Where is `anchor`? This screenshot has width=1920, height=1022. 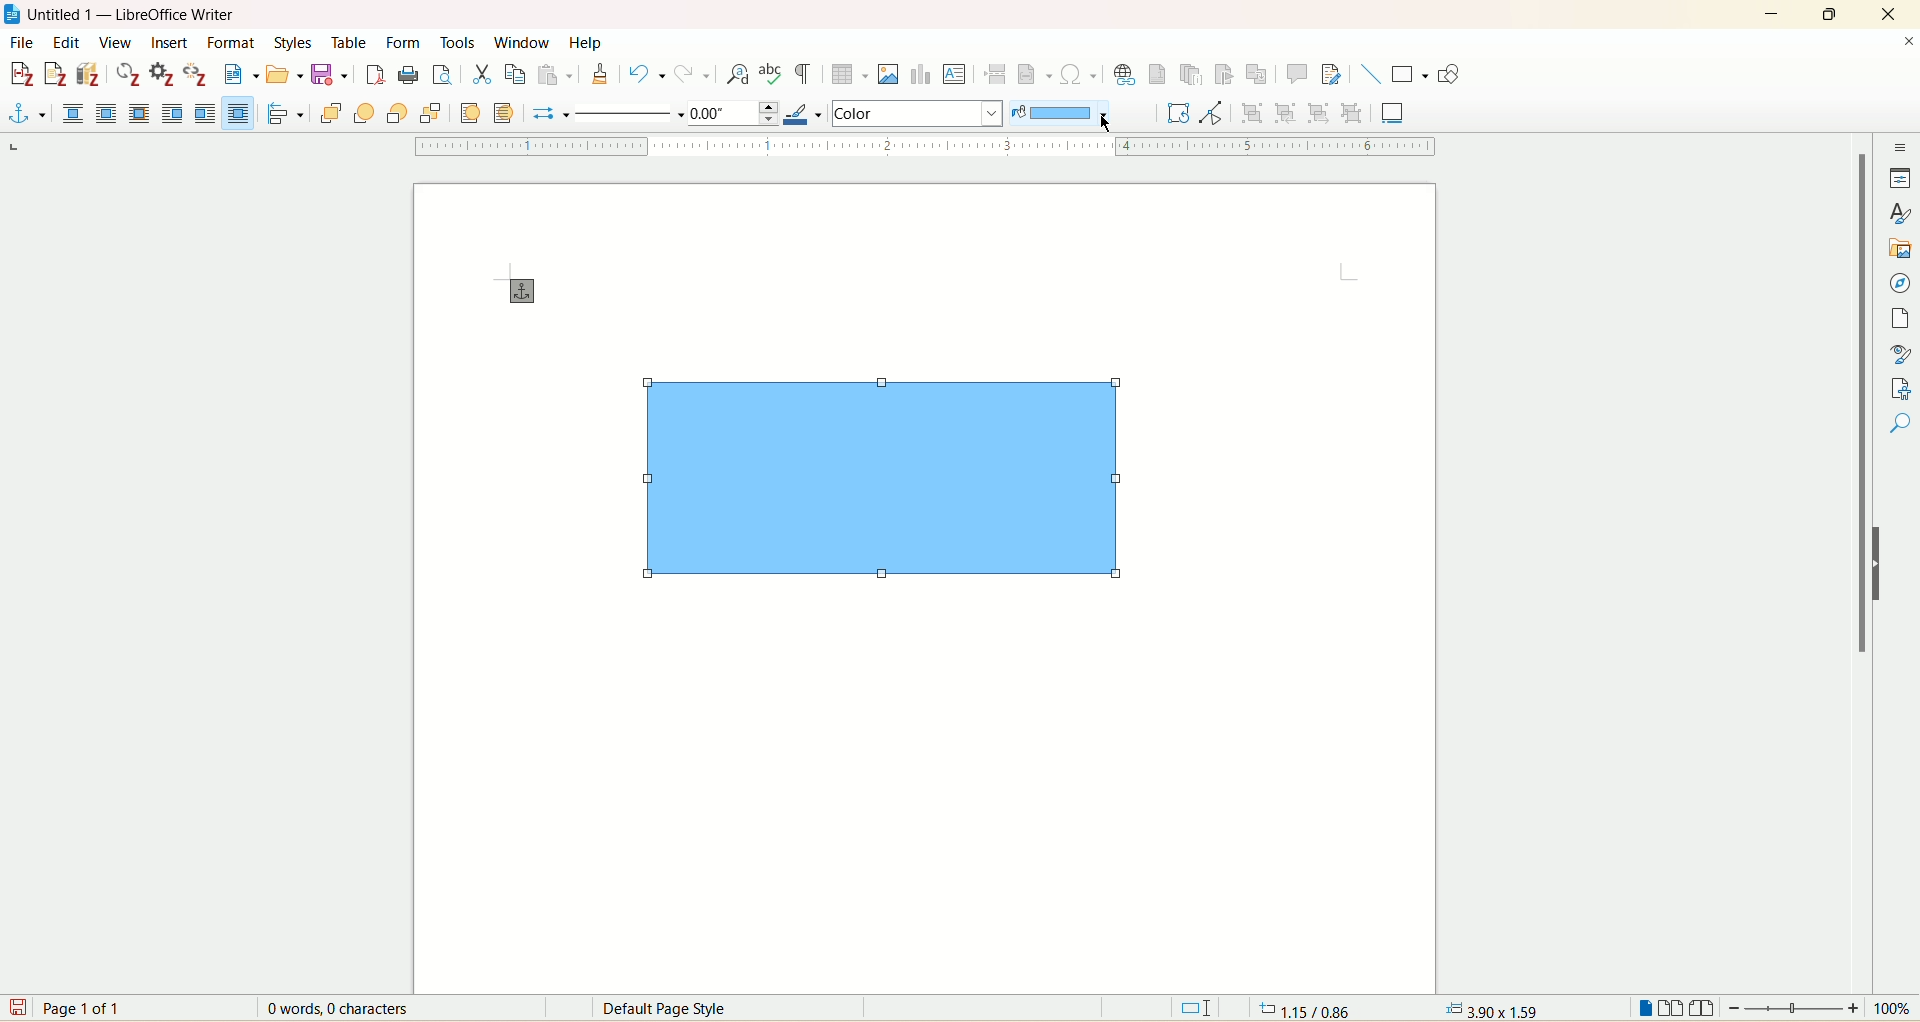 anchor is located at coordinates (518, 291).